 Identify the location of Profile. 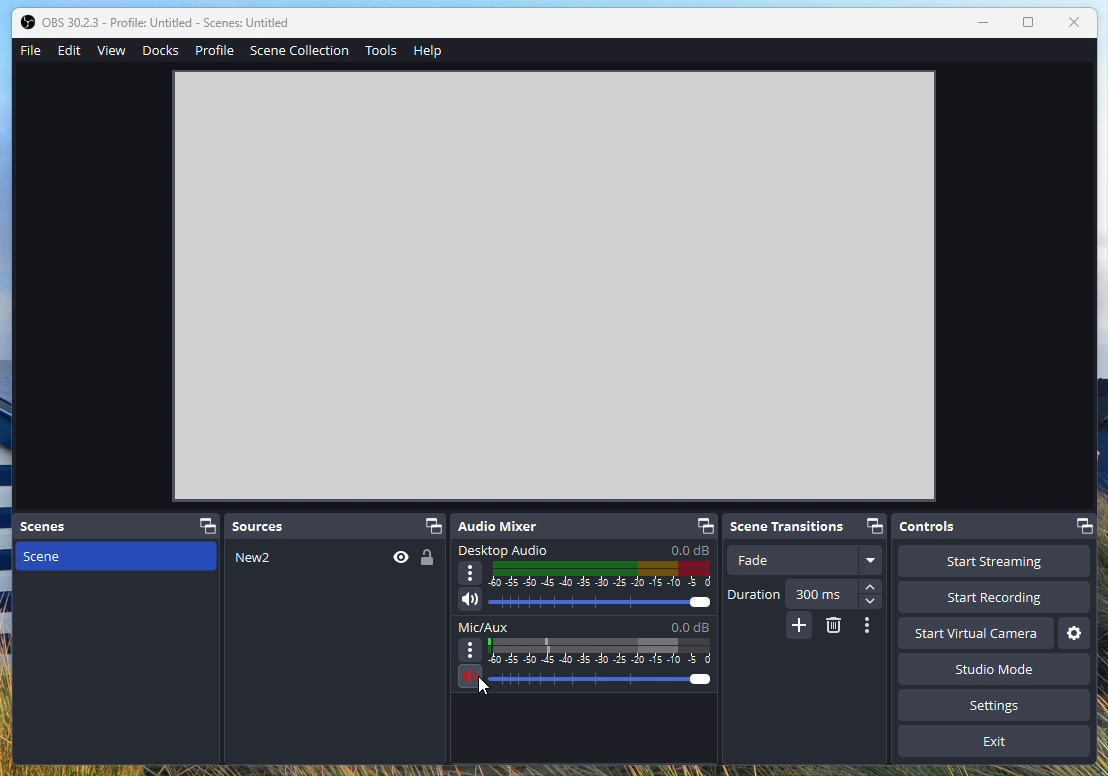
(217, 49).